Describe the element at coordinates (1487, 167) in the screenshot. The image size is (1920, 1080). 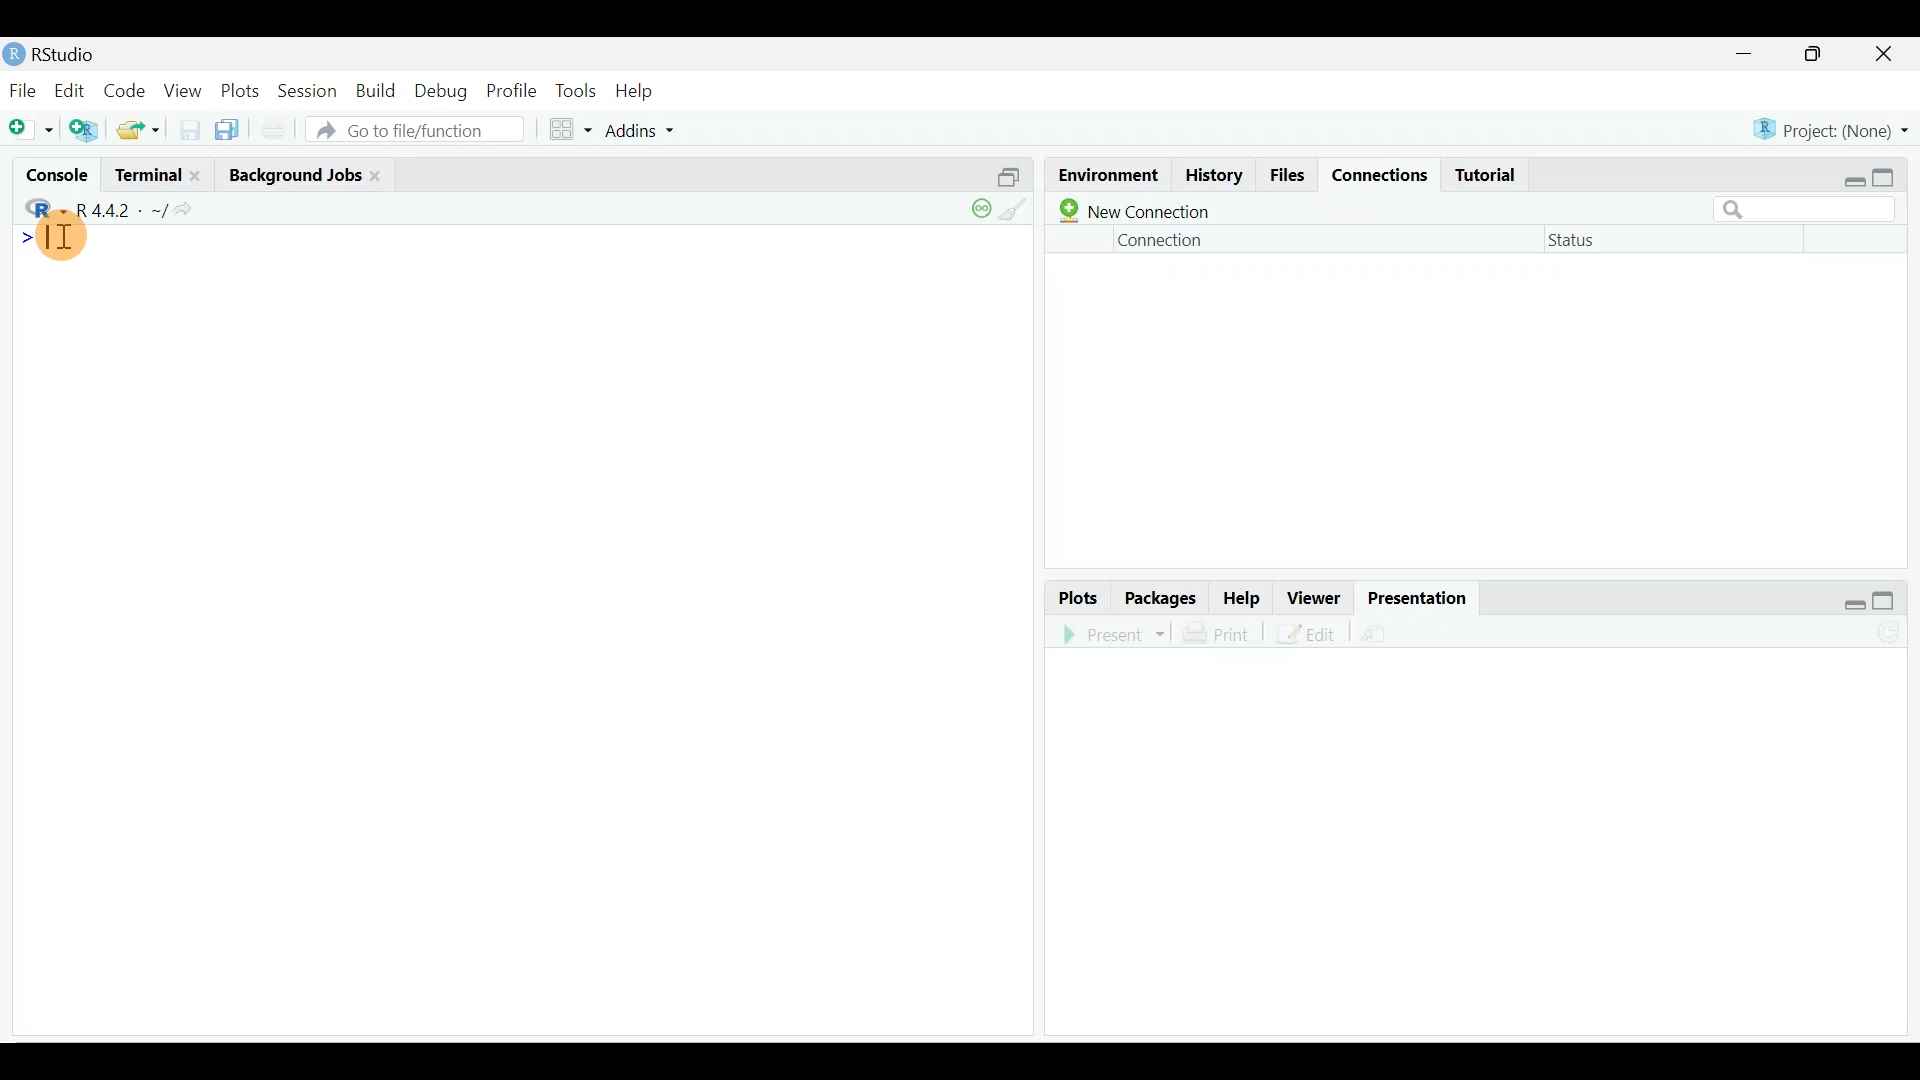
I see `Tutorial` at that location.